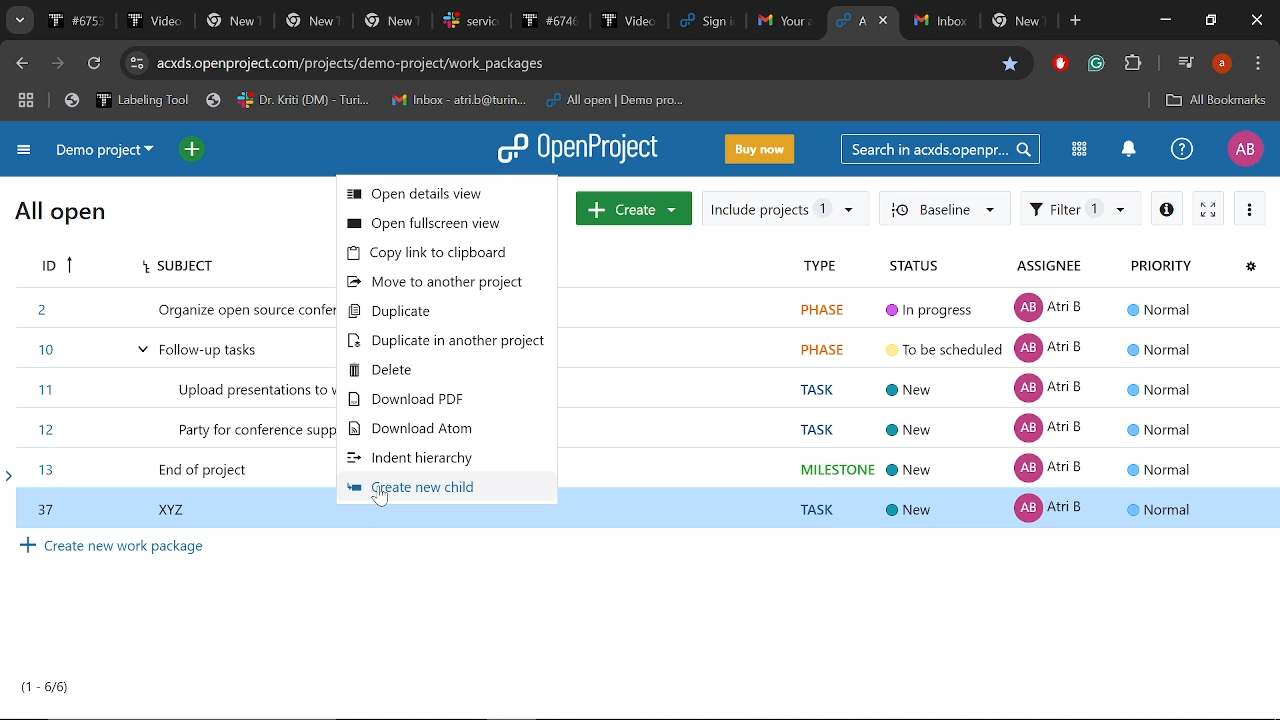 The width and height of the screenshot is (1280, 720). Describe the element at coordinates (1245, 149) in the screenshot. I see `Profile` at that location.